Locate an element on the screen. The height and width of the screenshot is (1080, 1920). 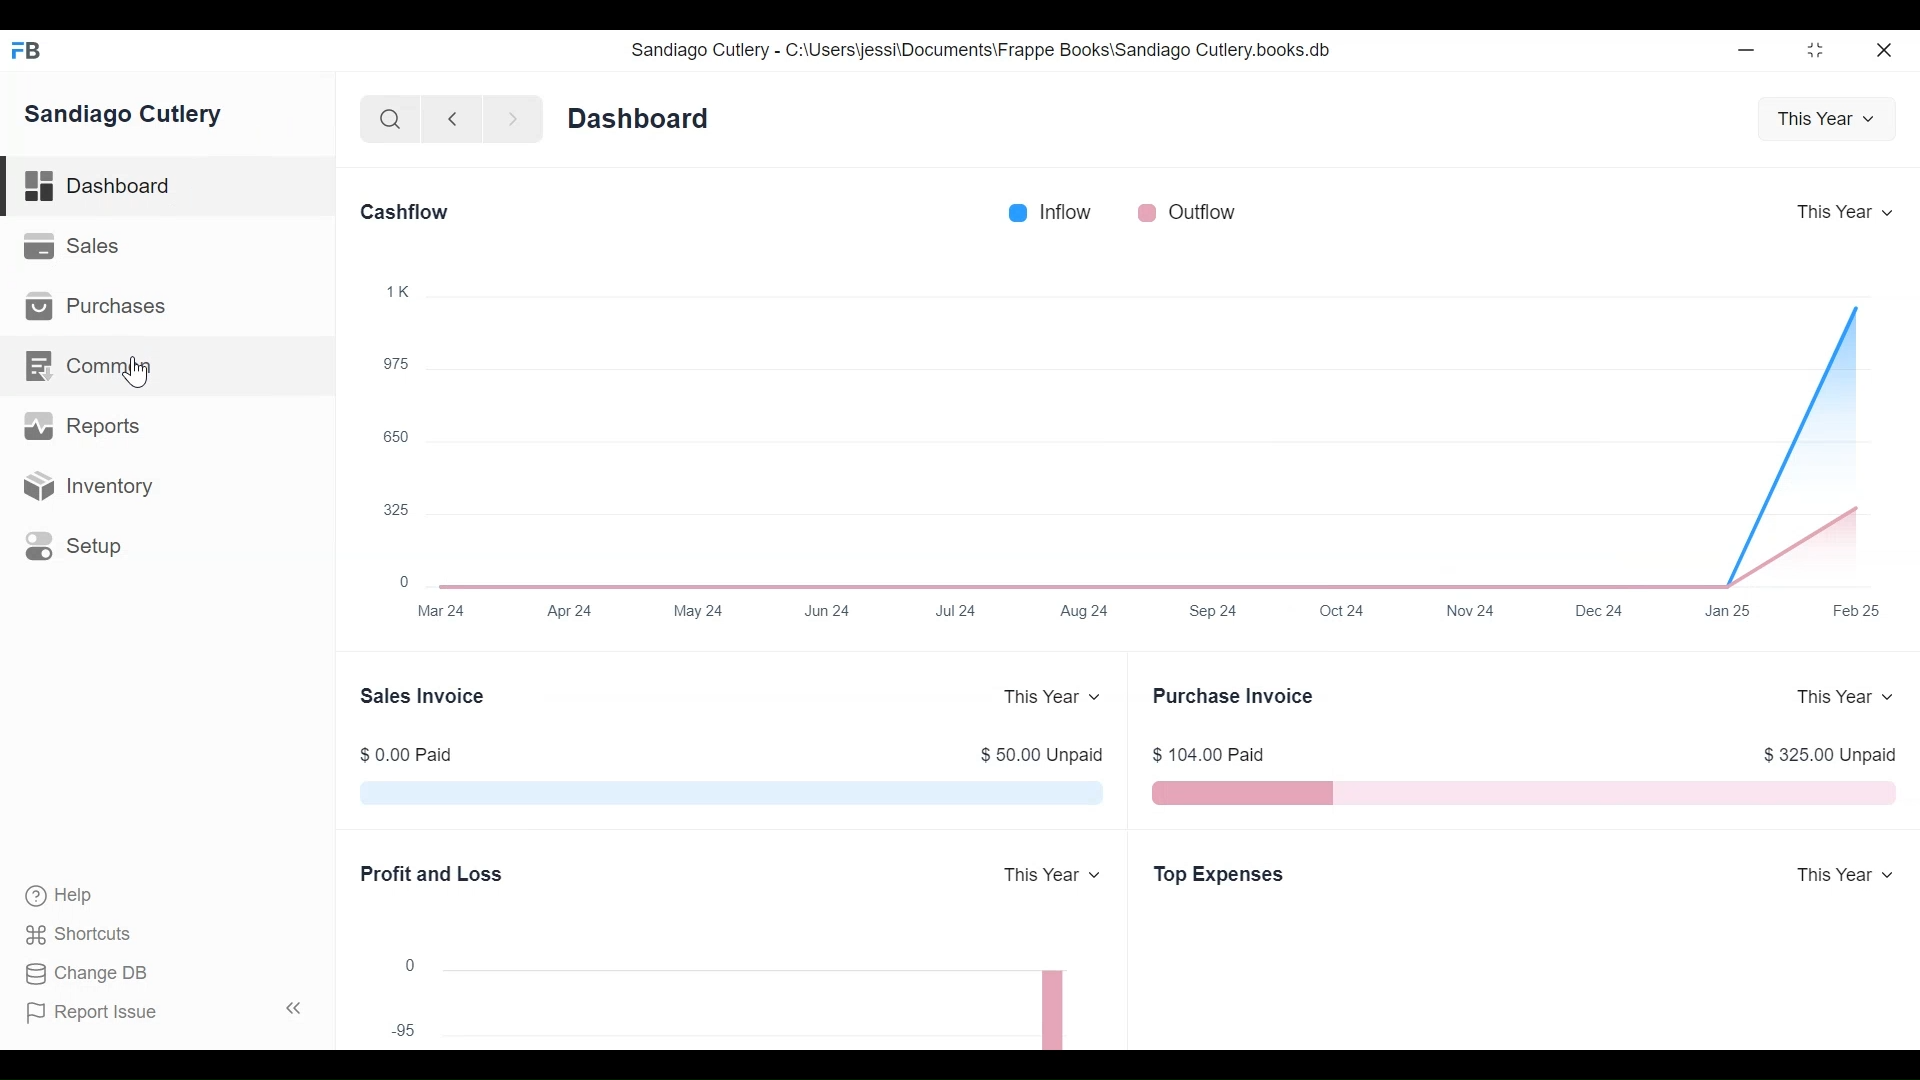
This Year is located at coordinates (1839, 212).